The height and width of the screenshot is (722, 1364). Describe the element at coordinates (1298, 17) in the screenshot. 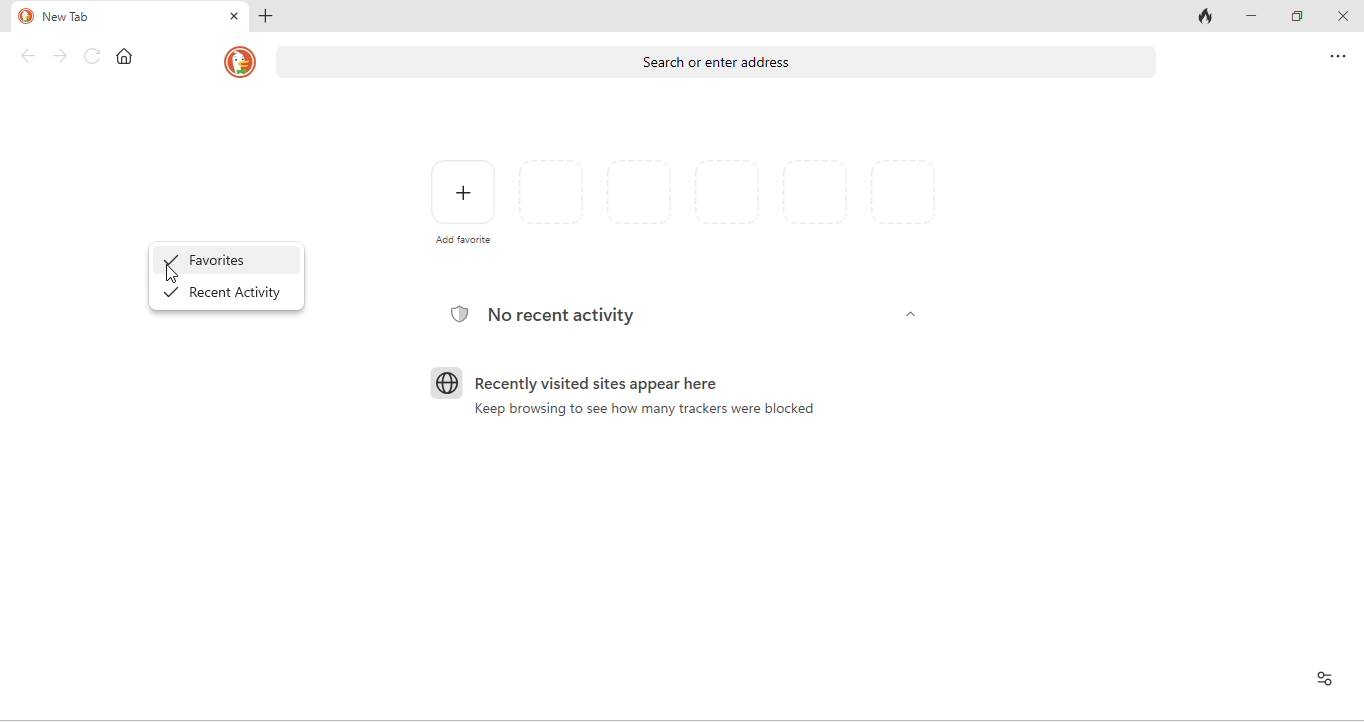

I see `maximize` at that location.